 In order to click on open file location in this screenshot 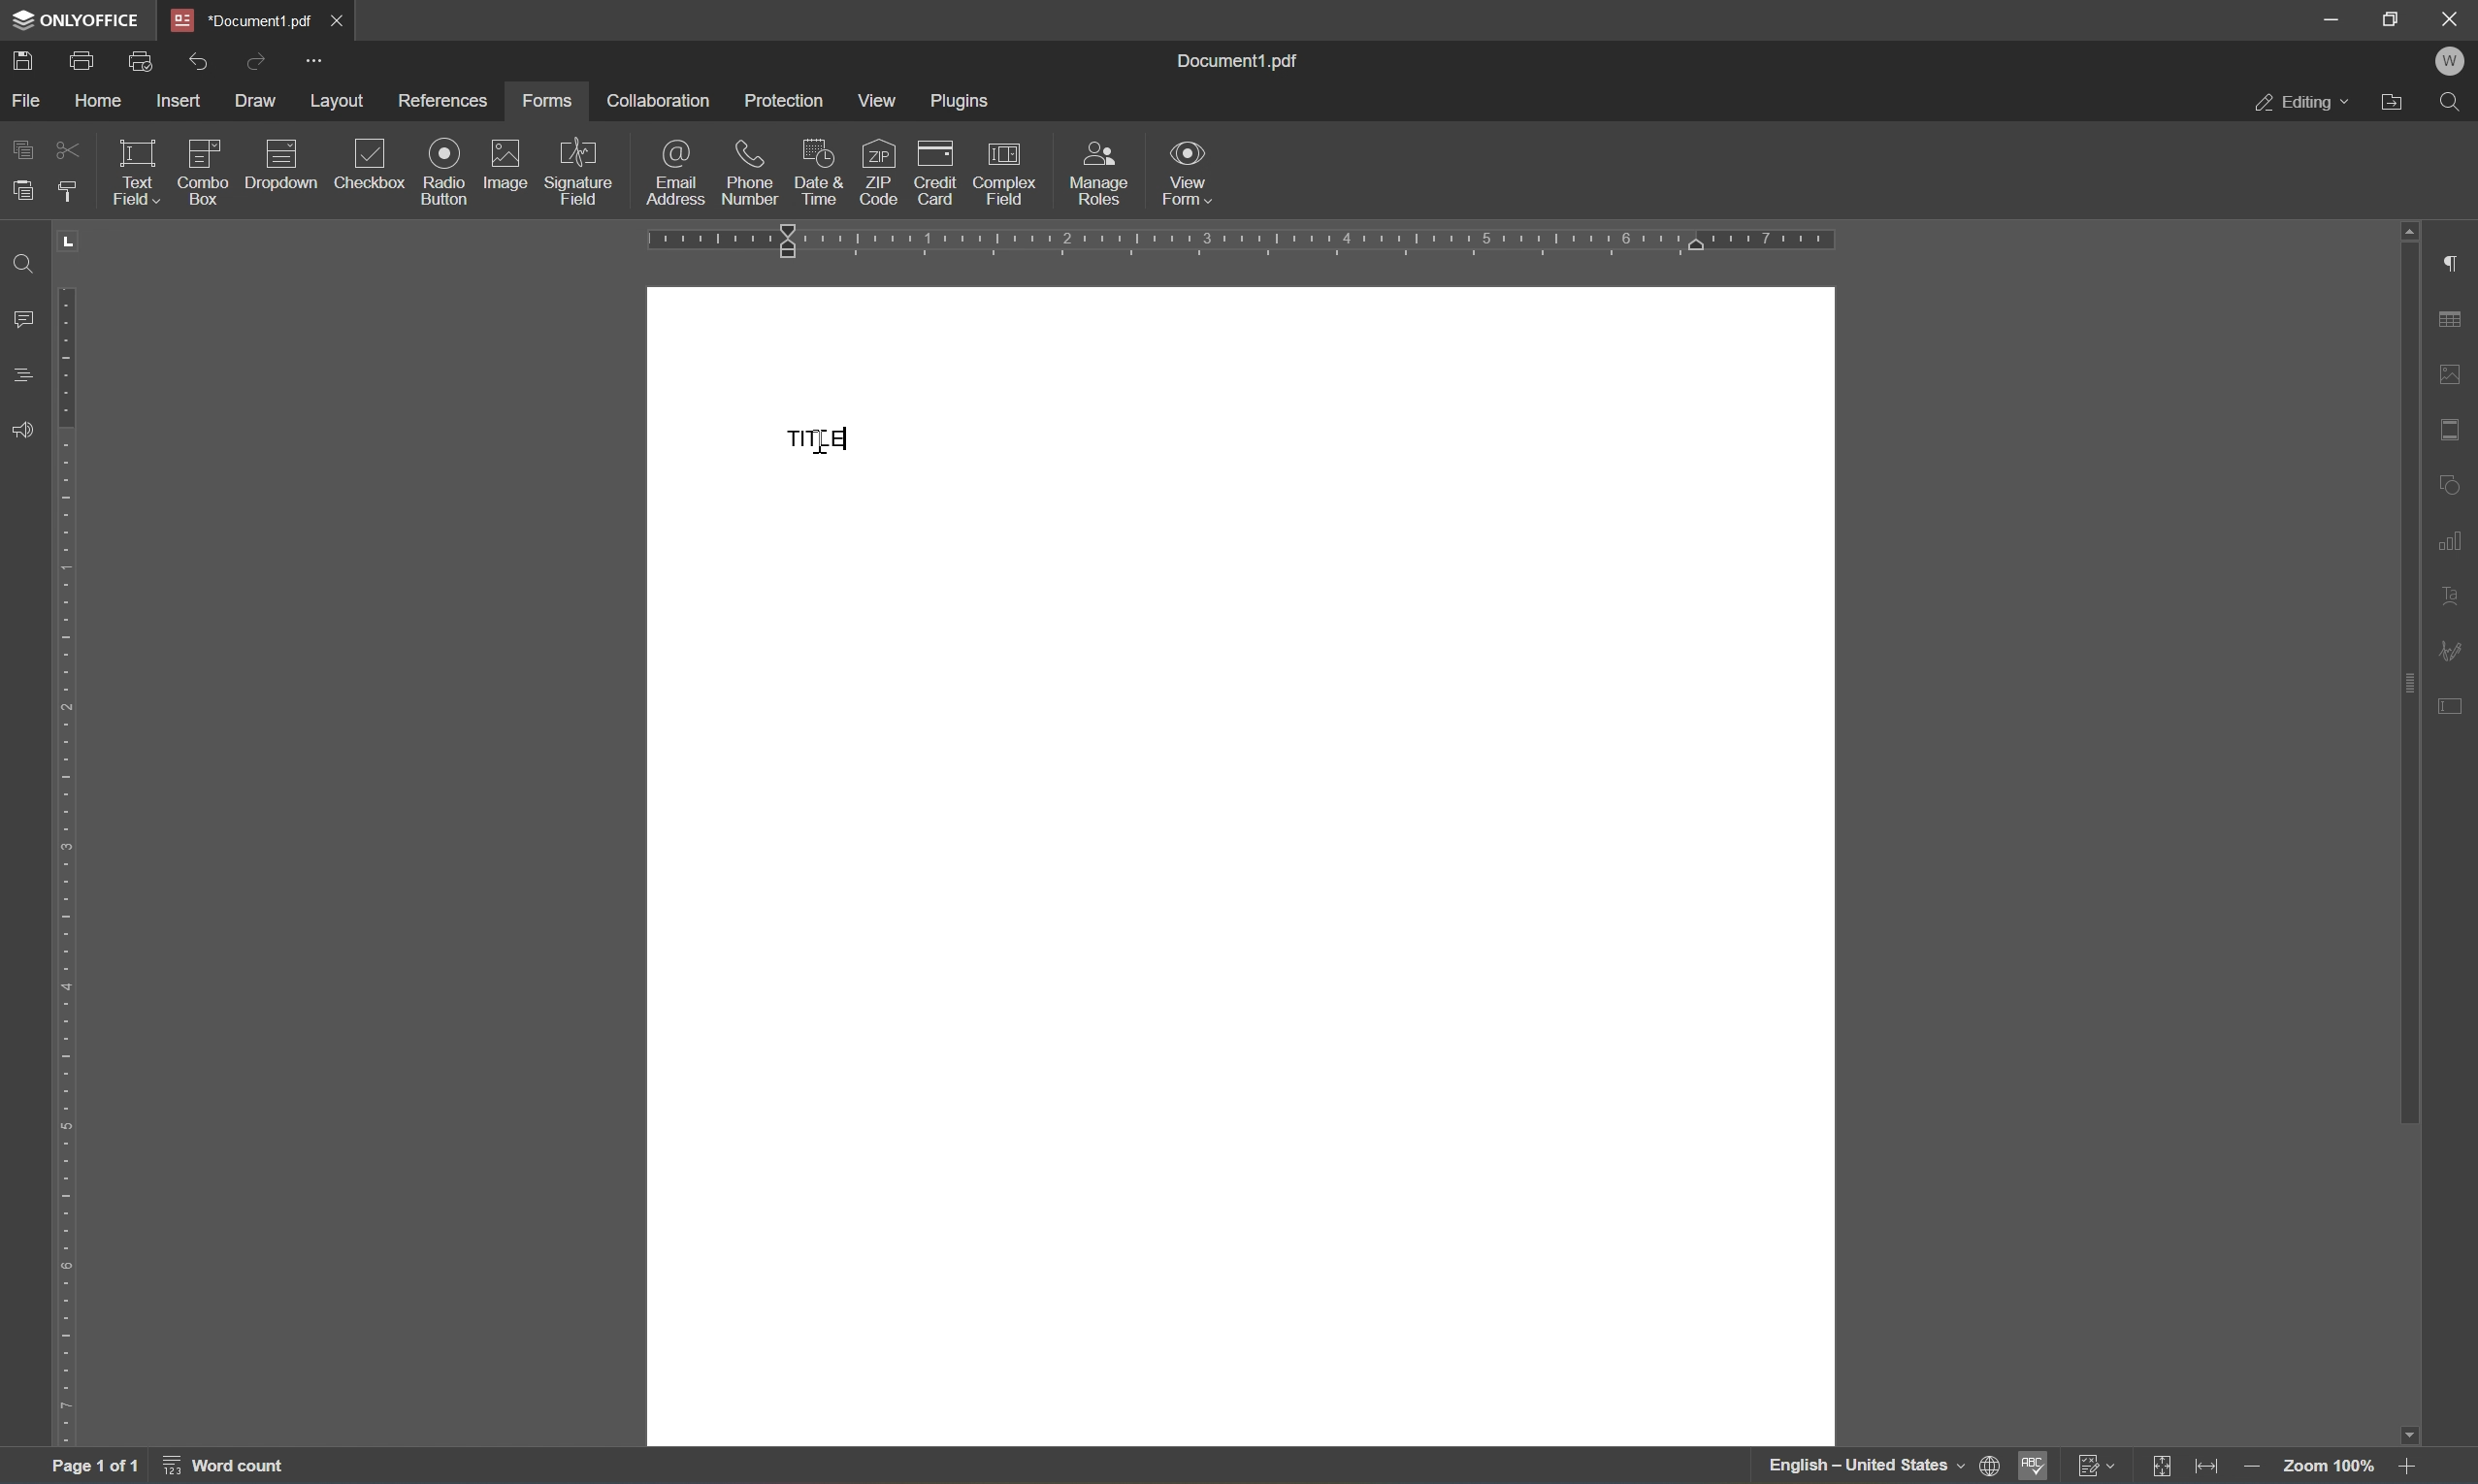, I will do `click(2391, 103)`.